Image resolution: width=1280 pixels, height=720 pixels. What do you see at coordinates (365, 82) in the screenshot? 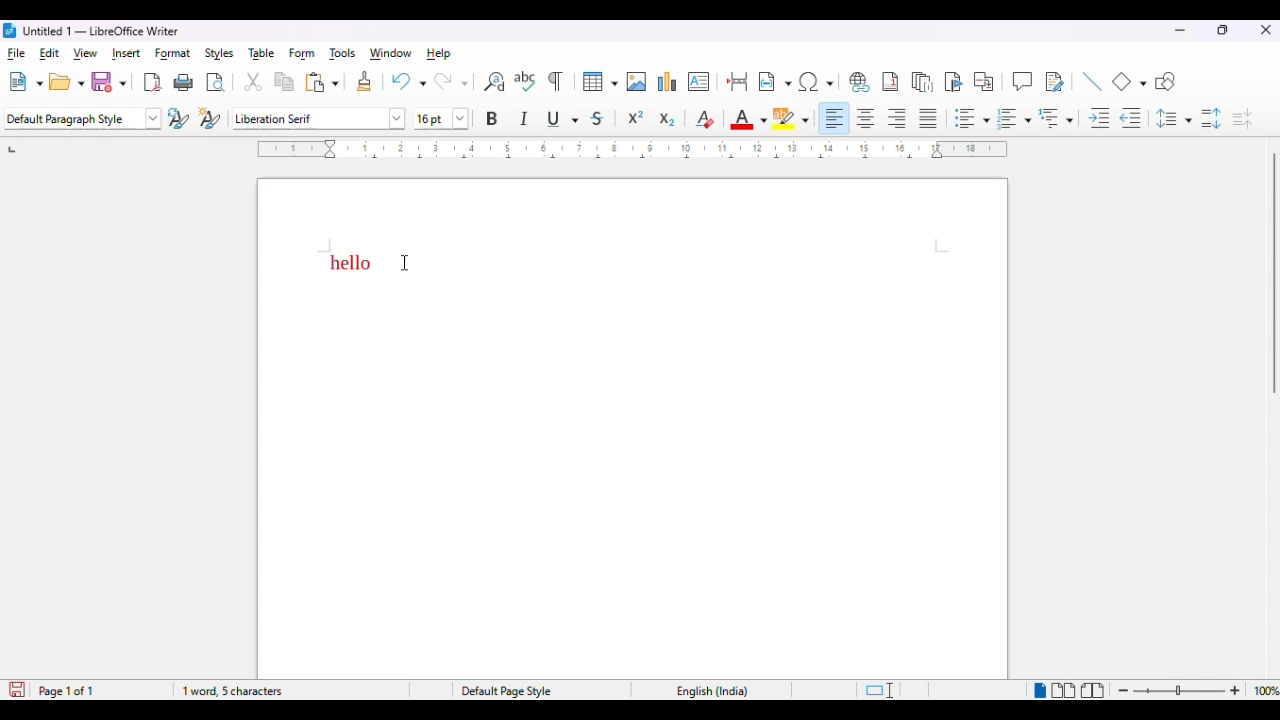
I see `clone formatting` at bounding box center [365, 82].